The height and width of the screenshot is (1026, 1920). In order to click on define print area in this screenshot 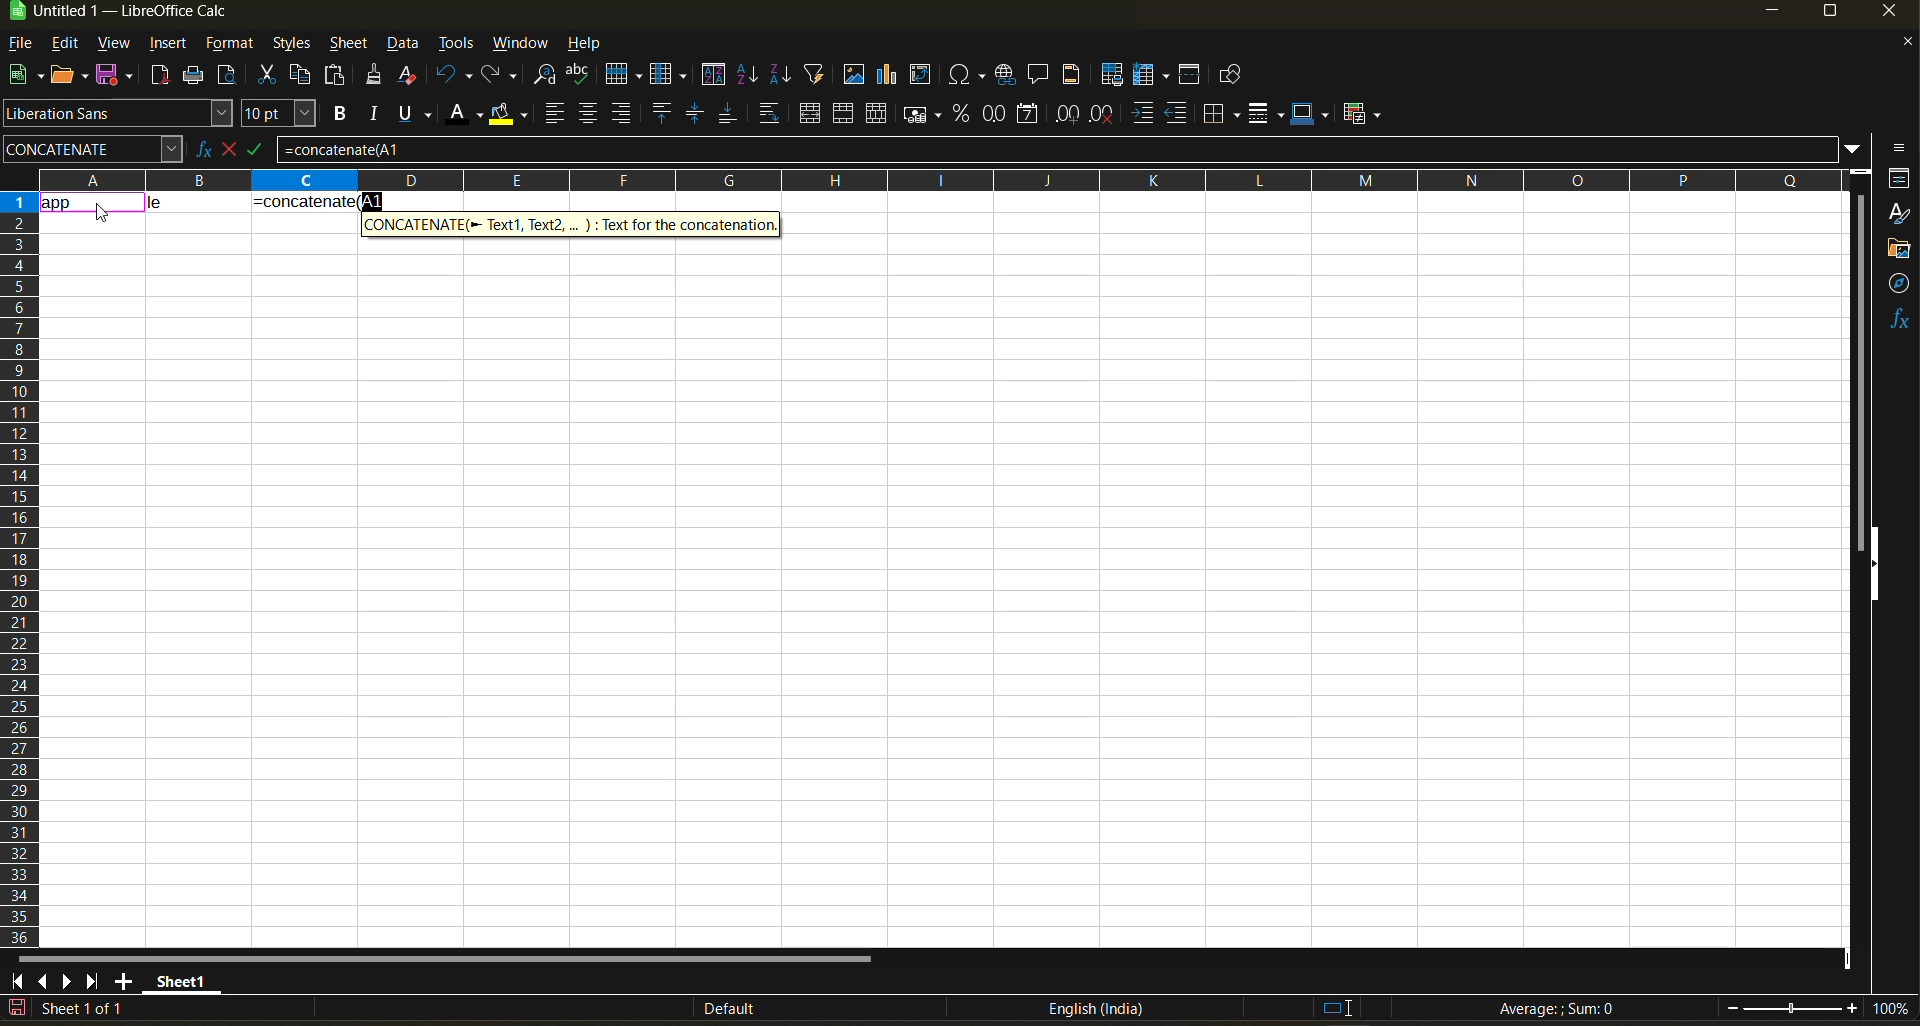, I will do `click(1111, 75)`.